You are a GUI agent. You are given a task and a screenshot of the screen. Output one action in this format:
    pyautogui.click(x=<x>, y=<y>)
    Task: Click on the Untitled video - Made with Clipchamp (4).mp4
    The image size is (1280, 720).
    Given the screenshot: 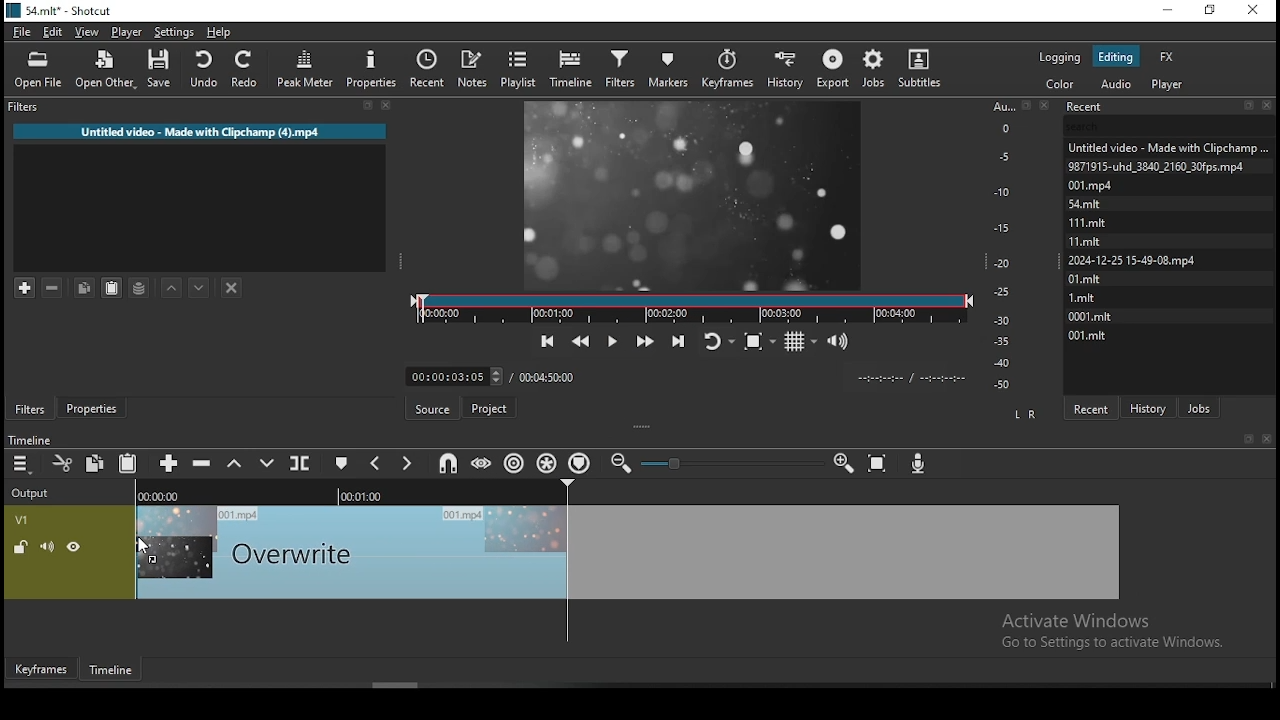 What is the action you would take?
    pyautogui.click(x=203, y=129)
    